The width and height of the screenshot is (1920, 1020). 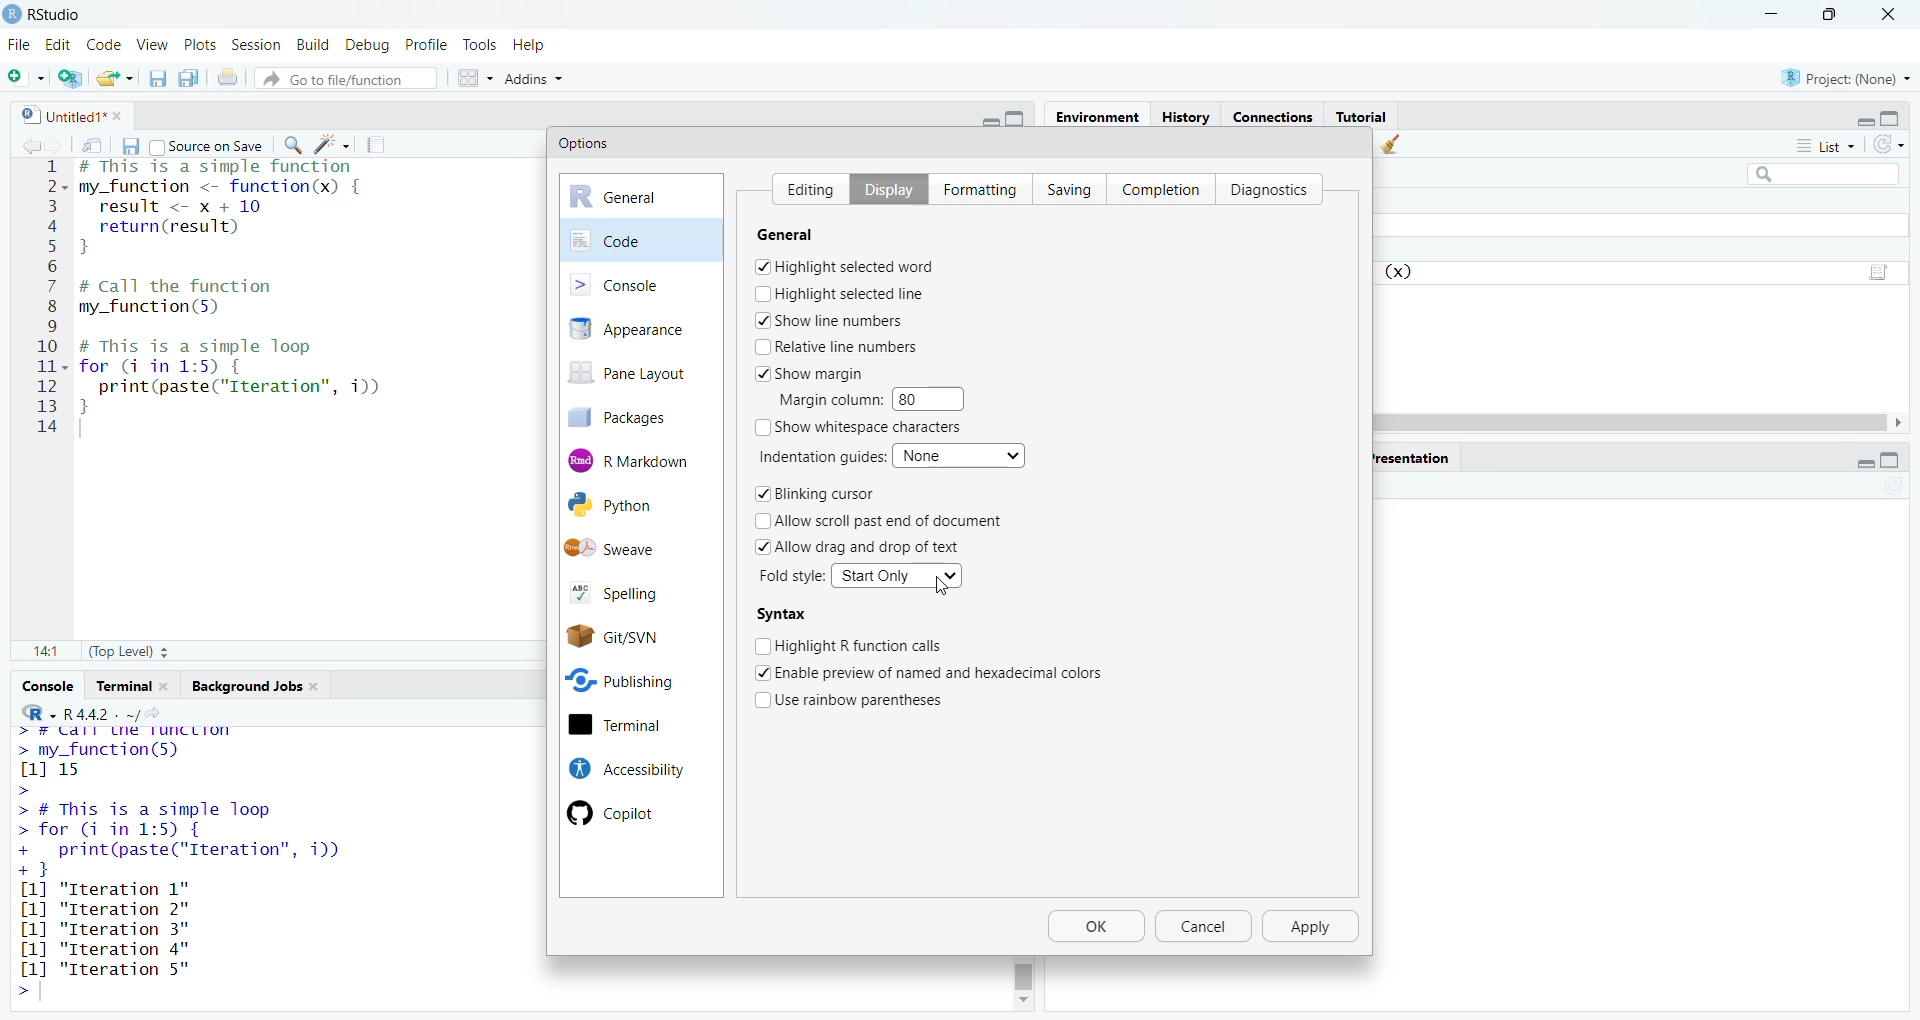 I want to click on close , so click(x=170, y=686).